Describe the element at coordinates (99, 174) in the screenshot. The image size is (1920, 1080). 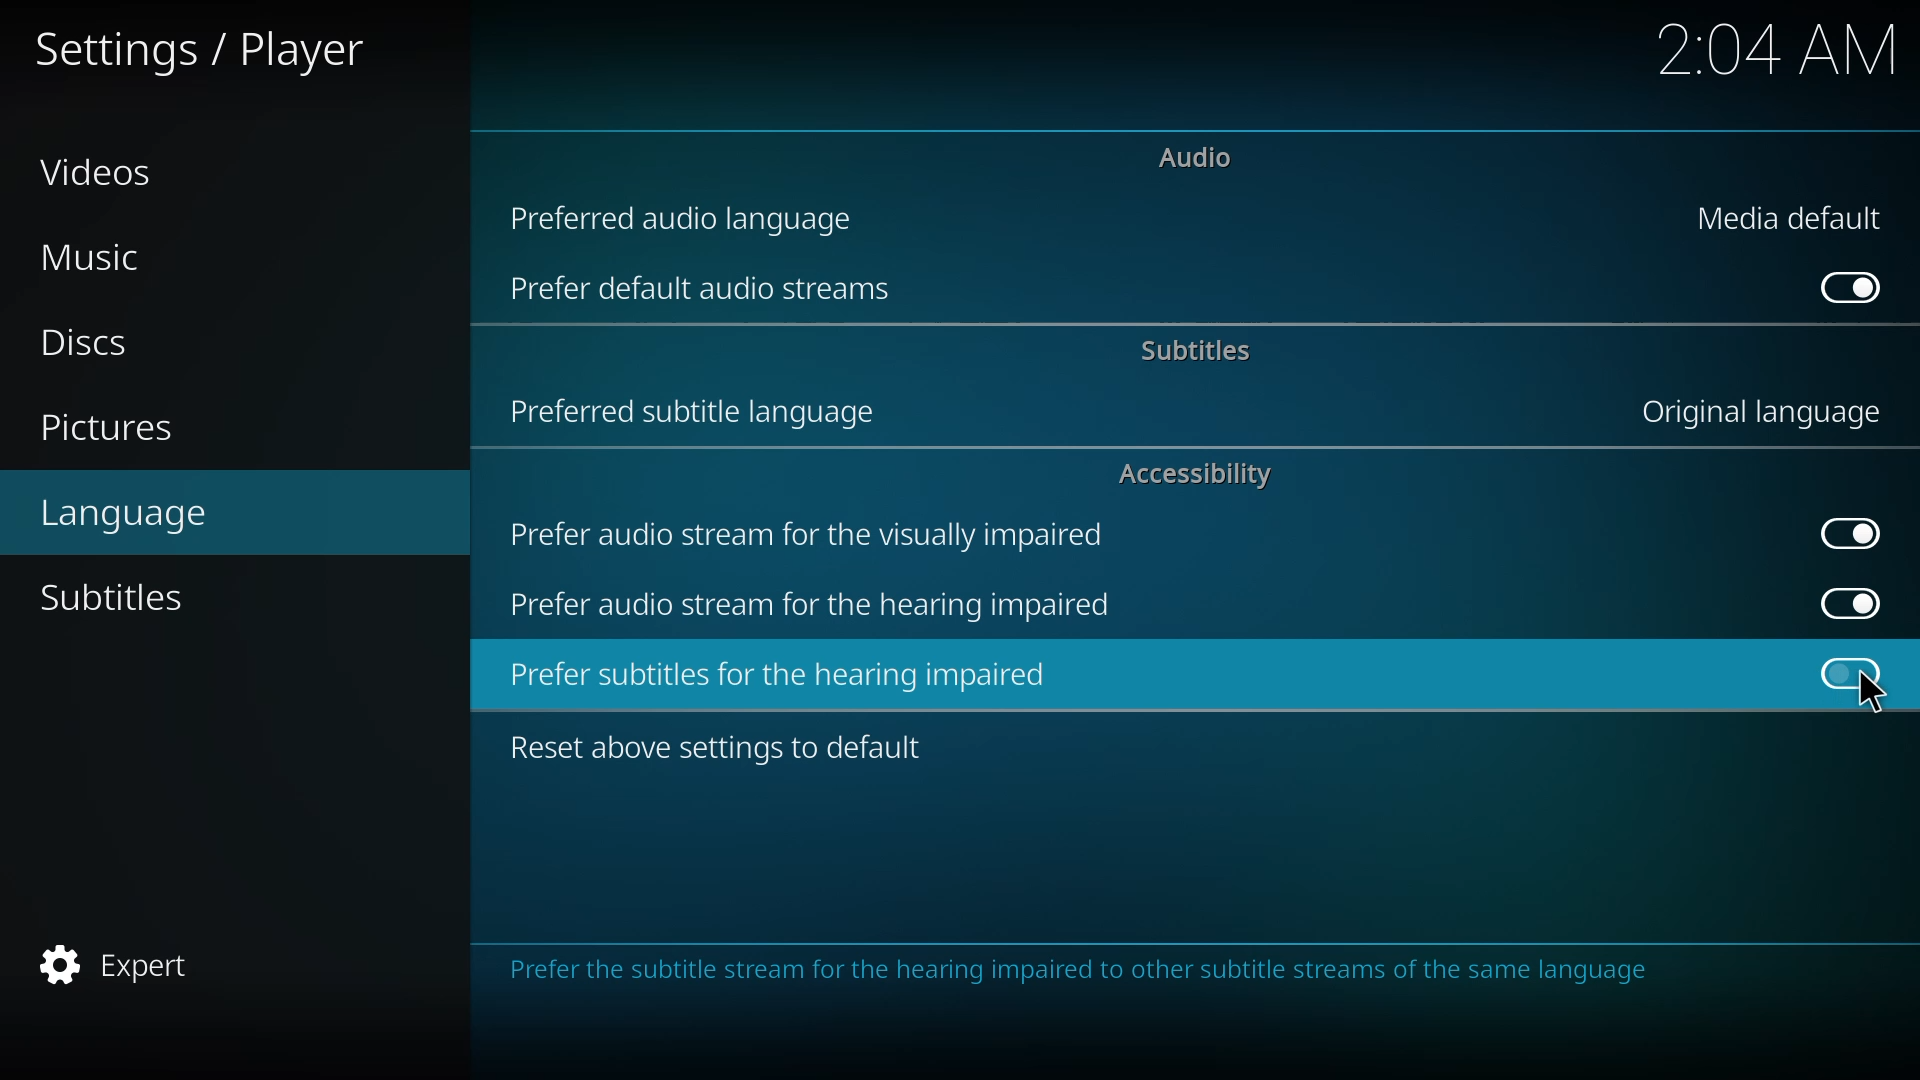
I see `videos` at that location.